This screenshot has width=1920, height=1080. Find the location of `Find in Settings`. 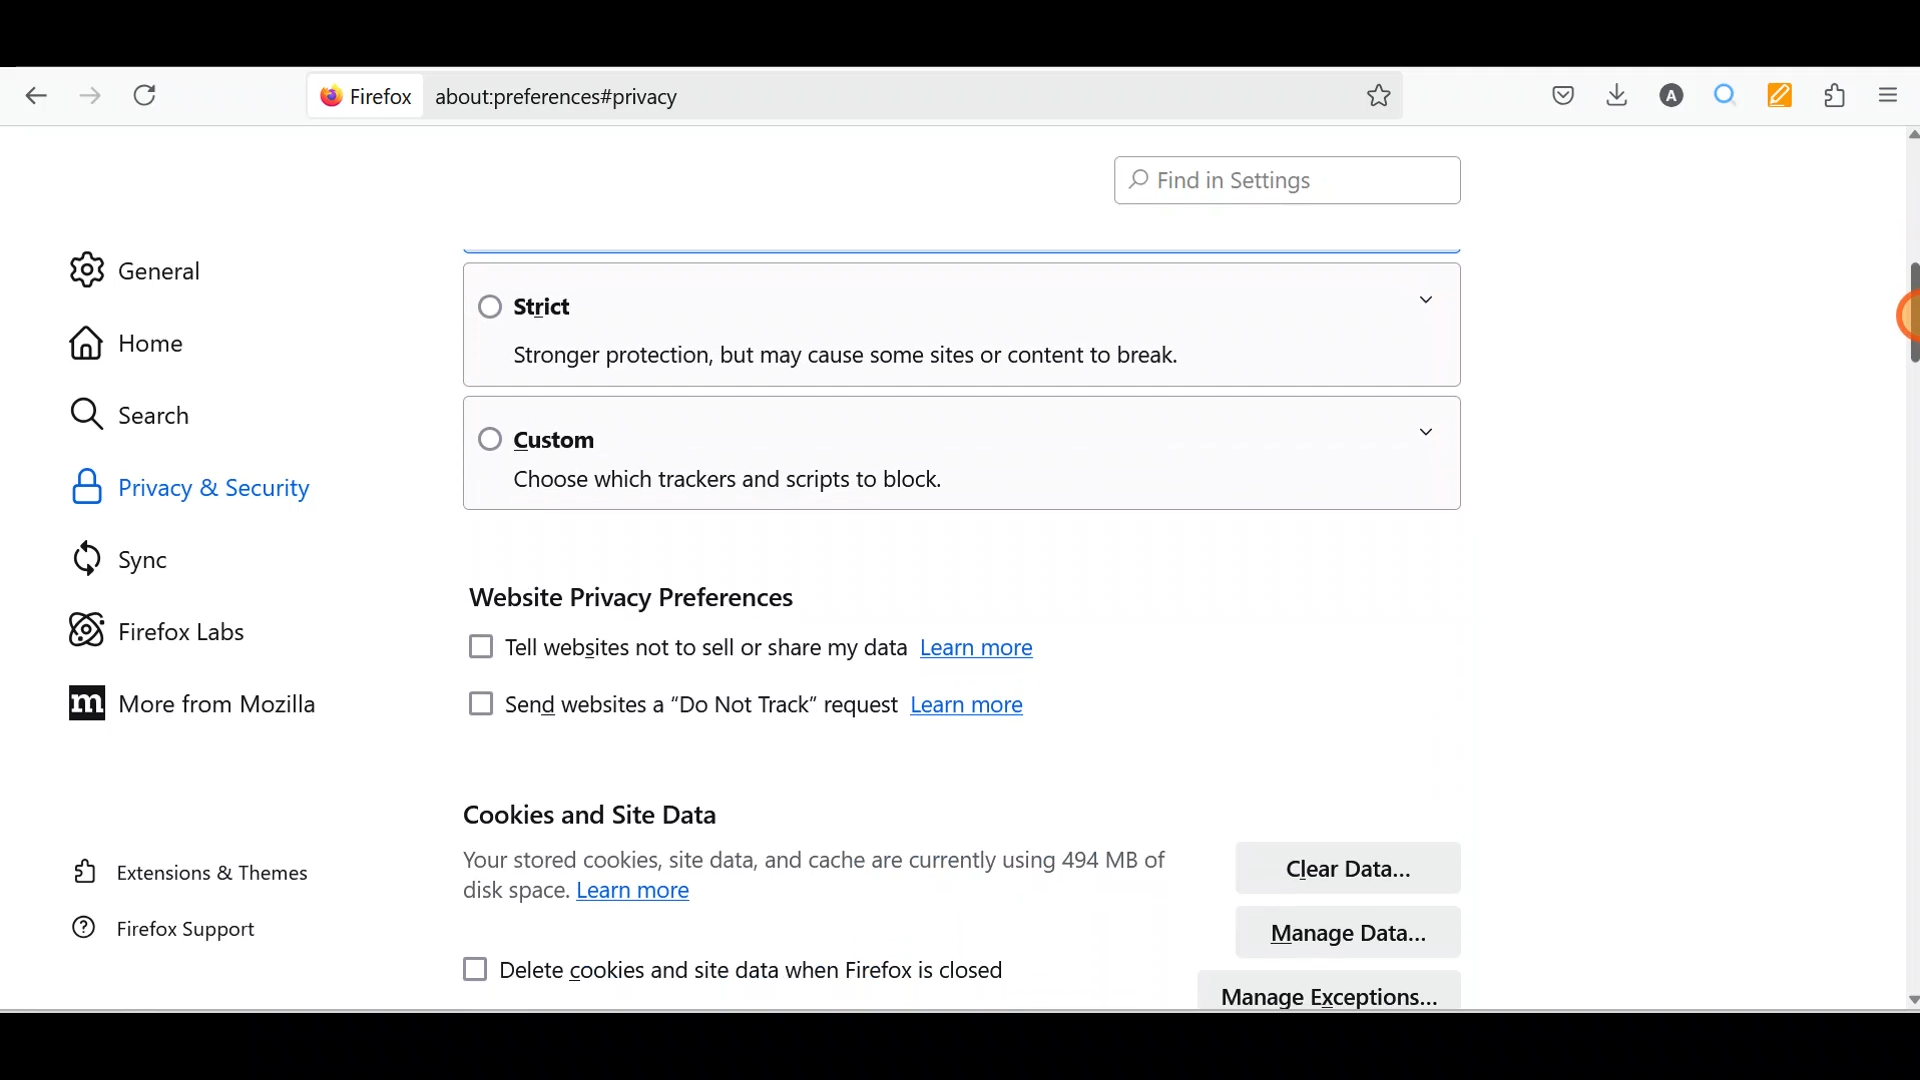

Find in Settings is located at coordinates (1284, 178).